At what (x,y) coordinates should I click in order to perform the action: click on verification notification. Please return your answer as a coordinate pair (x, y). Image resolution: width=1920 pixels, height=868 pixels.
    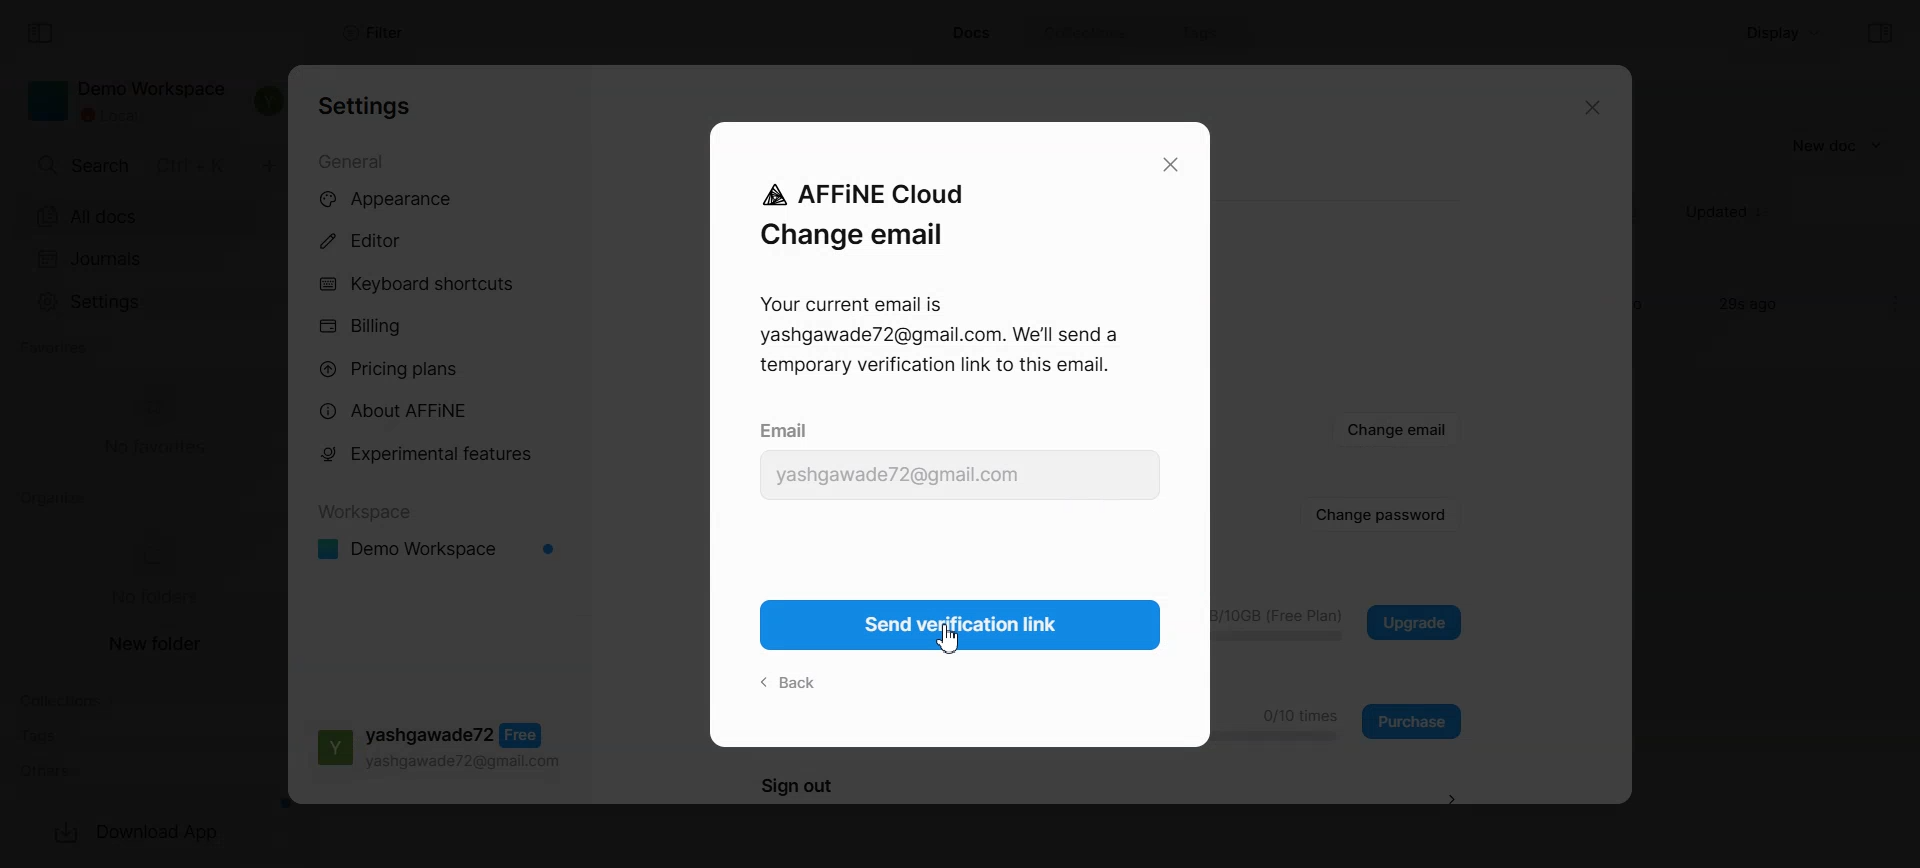
    Looking at the image, I should click on (942, 341).